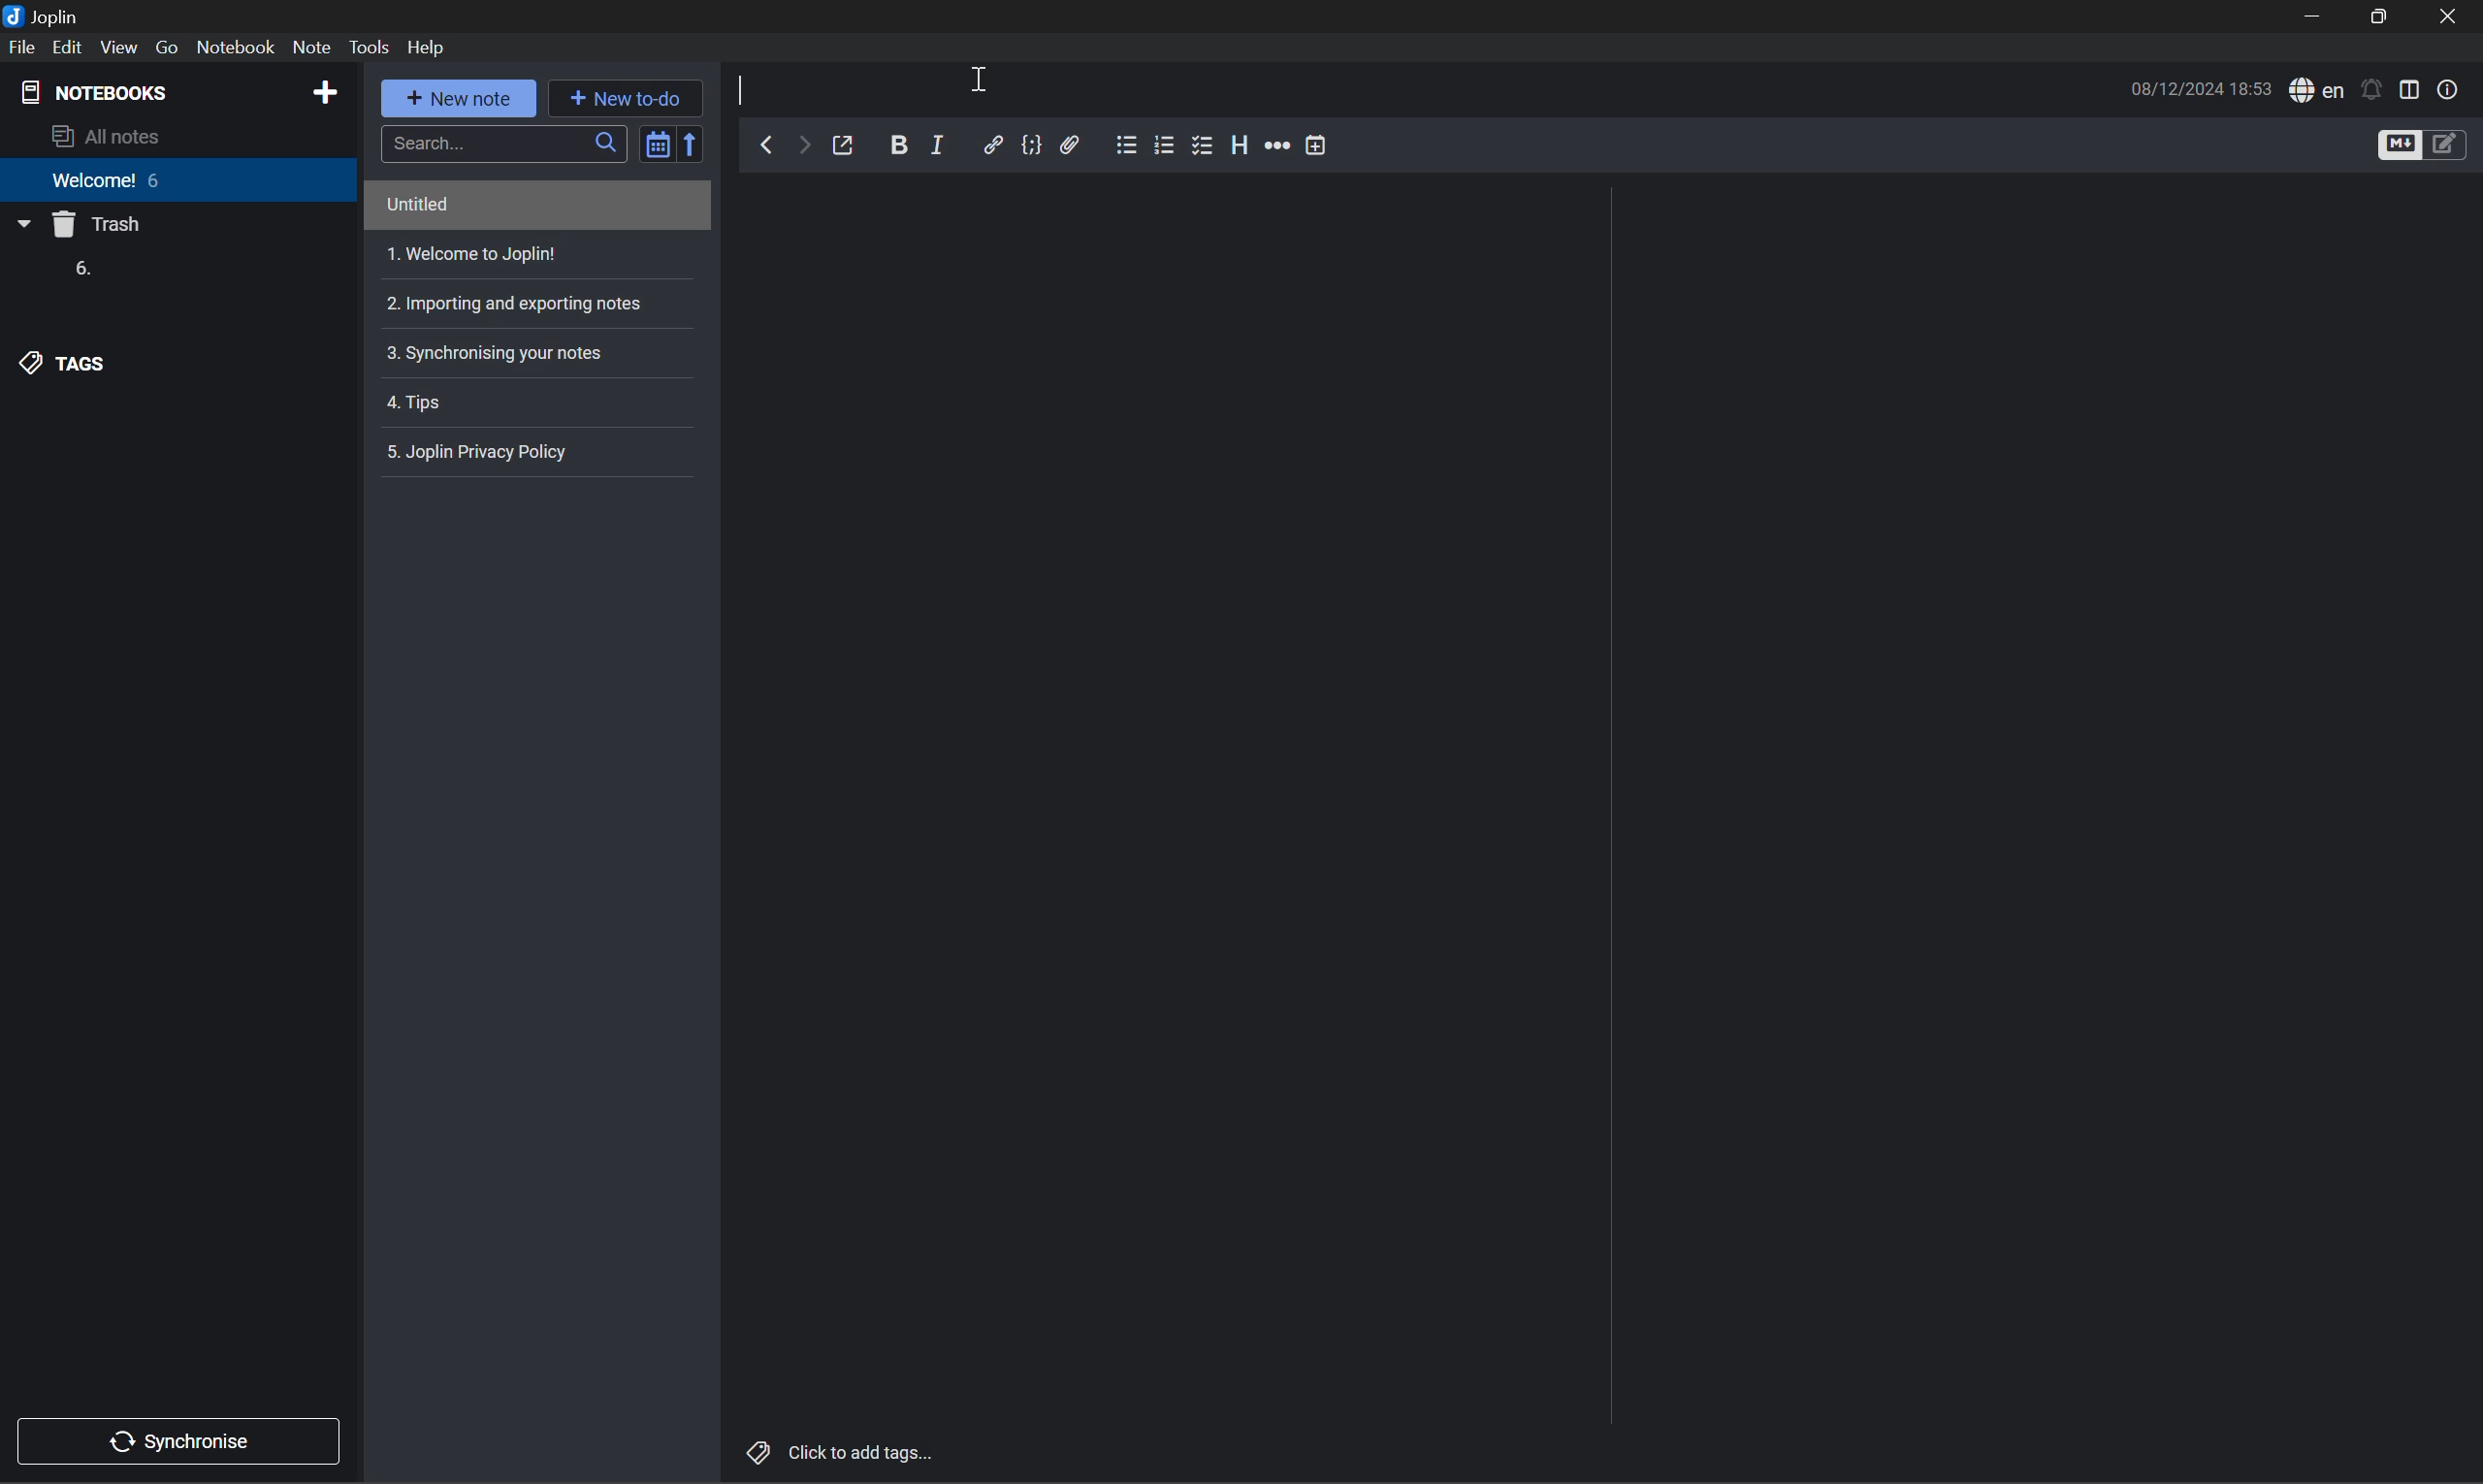 Image resolution: width=2483 pixels, height=1484 pixels. What do you see at coordinates (109, 187) in the screenshot?
I see `Welcome 6` at bounding box center [109, 187].